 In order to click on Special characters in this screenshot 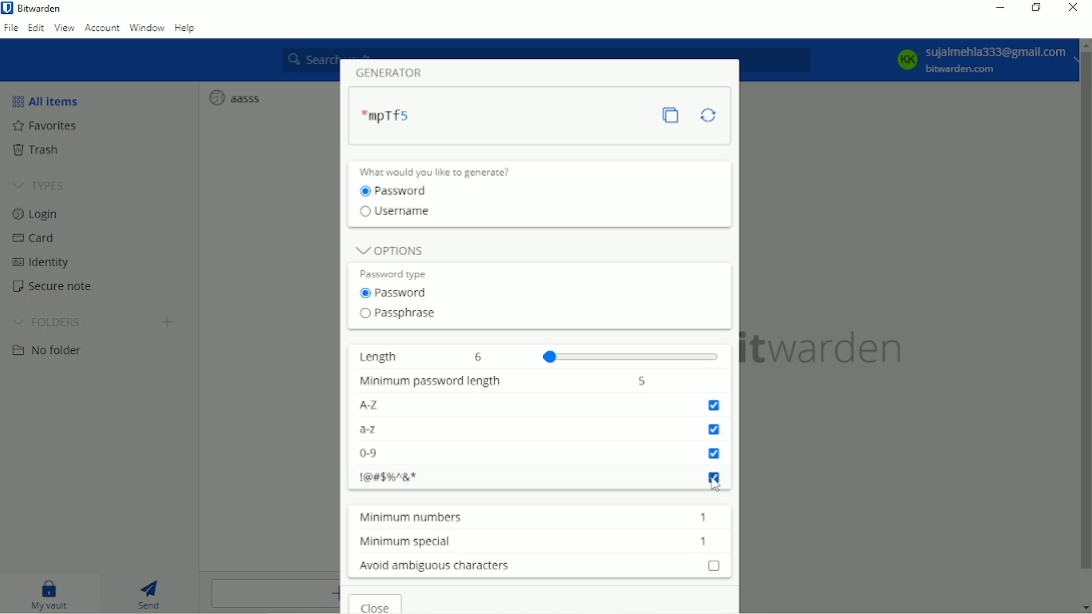, I will do `click(387, 479)`.